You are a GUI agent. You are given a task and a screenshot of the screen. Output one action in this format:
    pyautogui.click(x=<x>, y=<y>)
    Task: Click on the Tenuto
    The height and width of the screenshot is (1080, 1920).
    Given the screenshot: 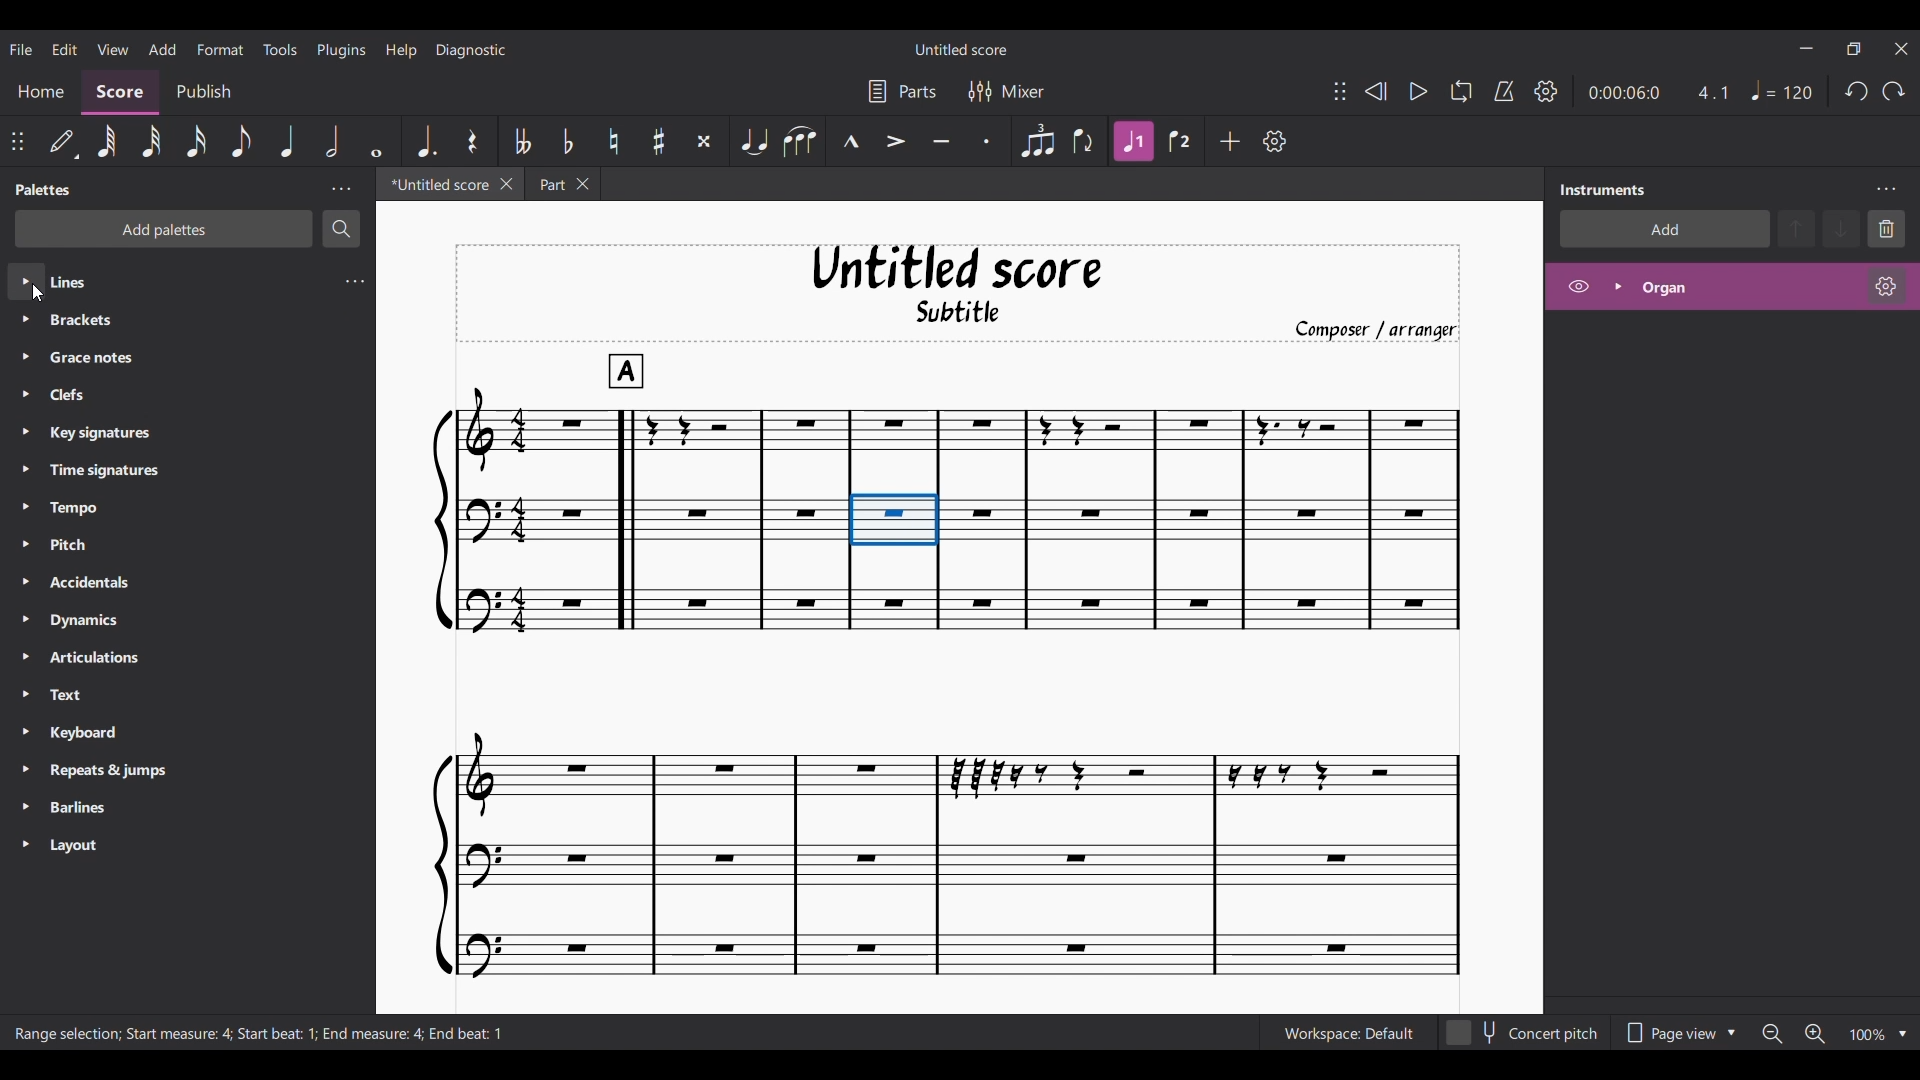 What is the action you would take?
    pyautogui.click(x=941, y=142)
    